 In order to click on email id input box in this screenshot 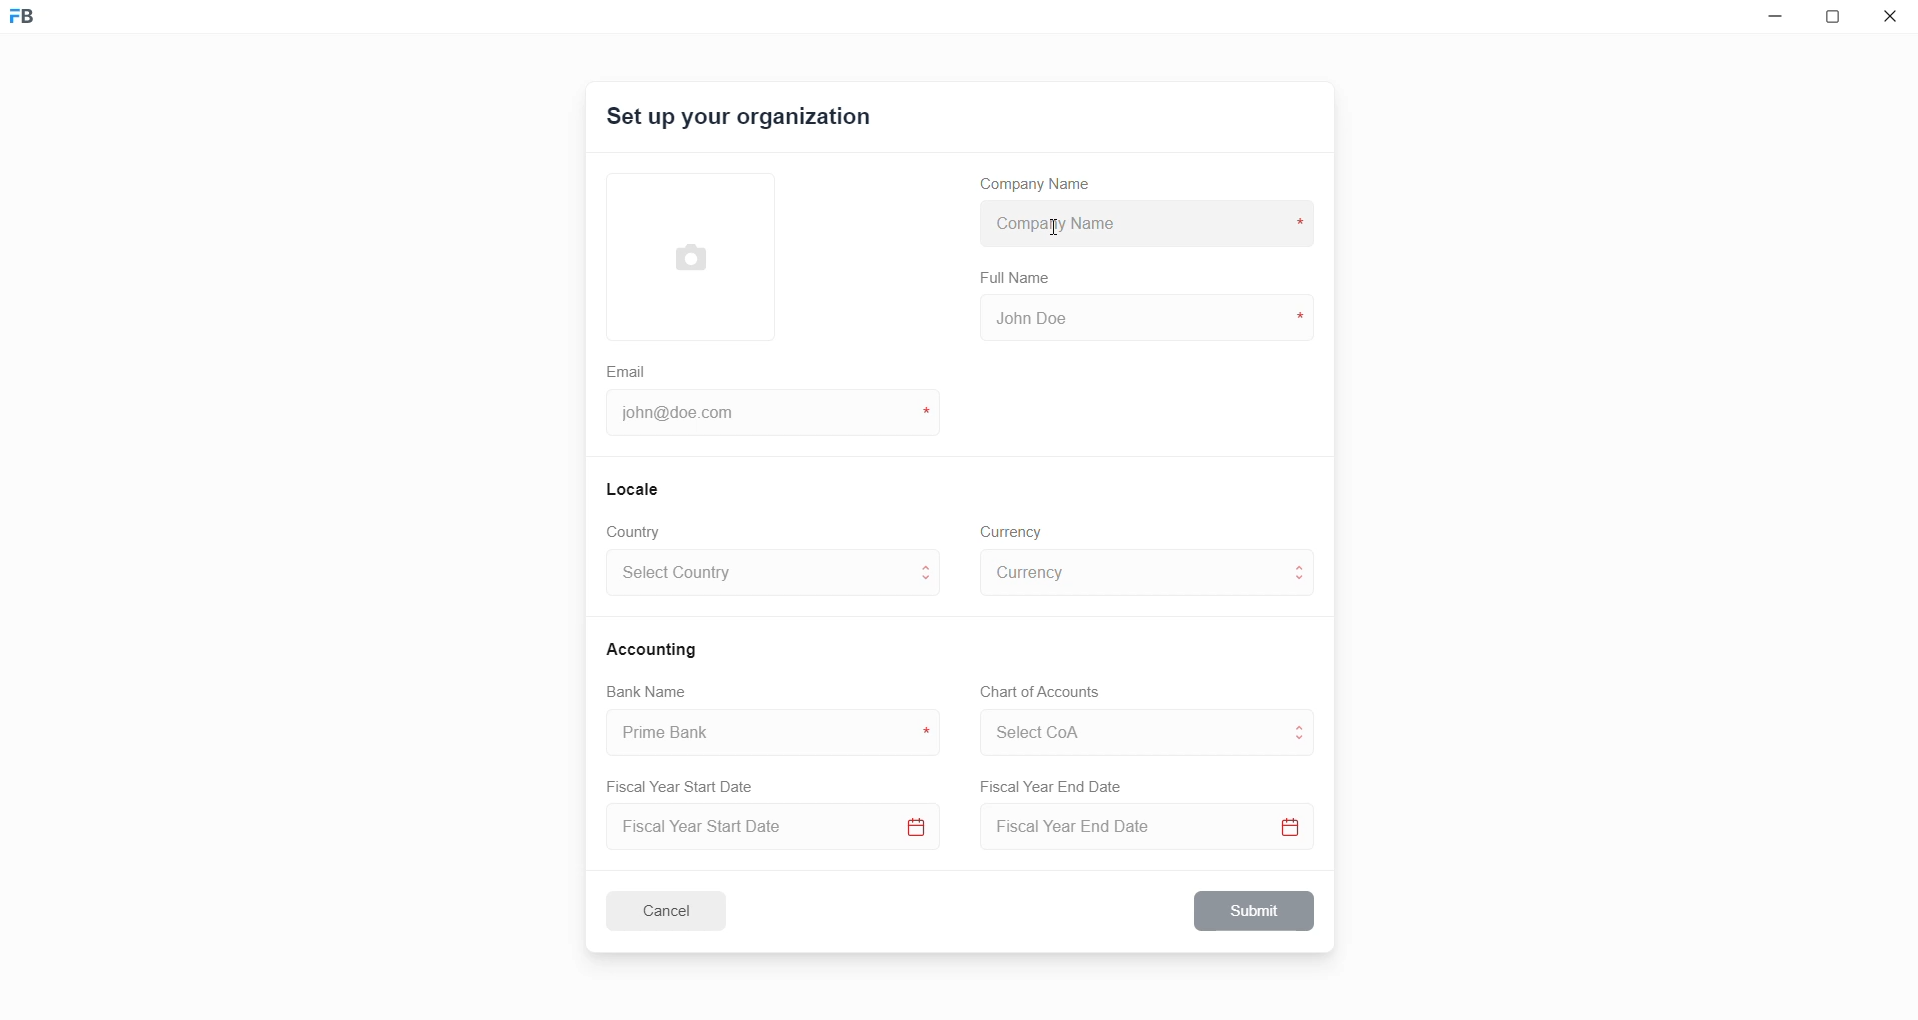, I will do `click(763, 415)`.